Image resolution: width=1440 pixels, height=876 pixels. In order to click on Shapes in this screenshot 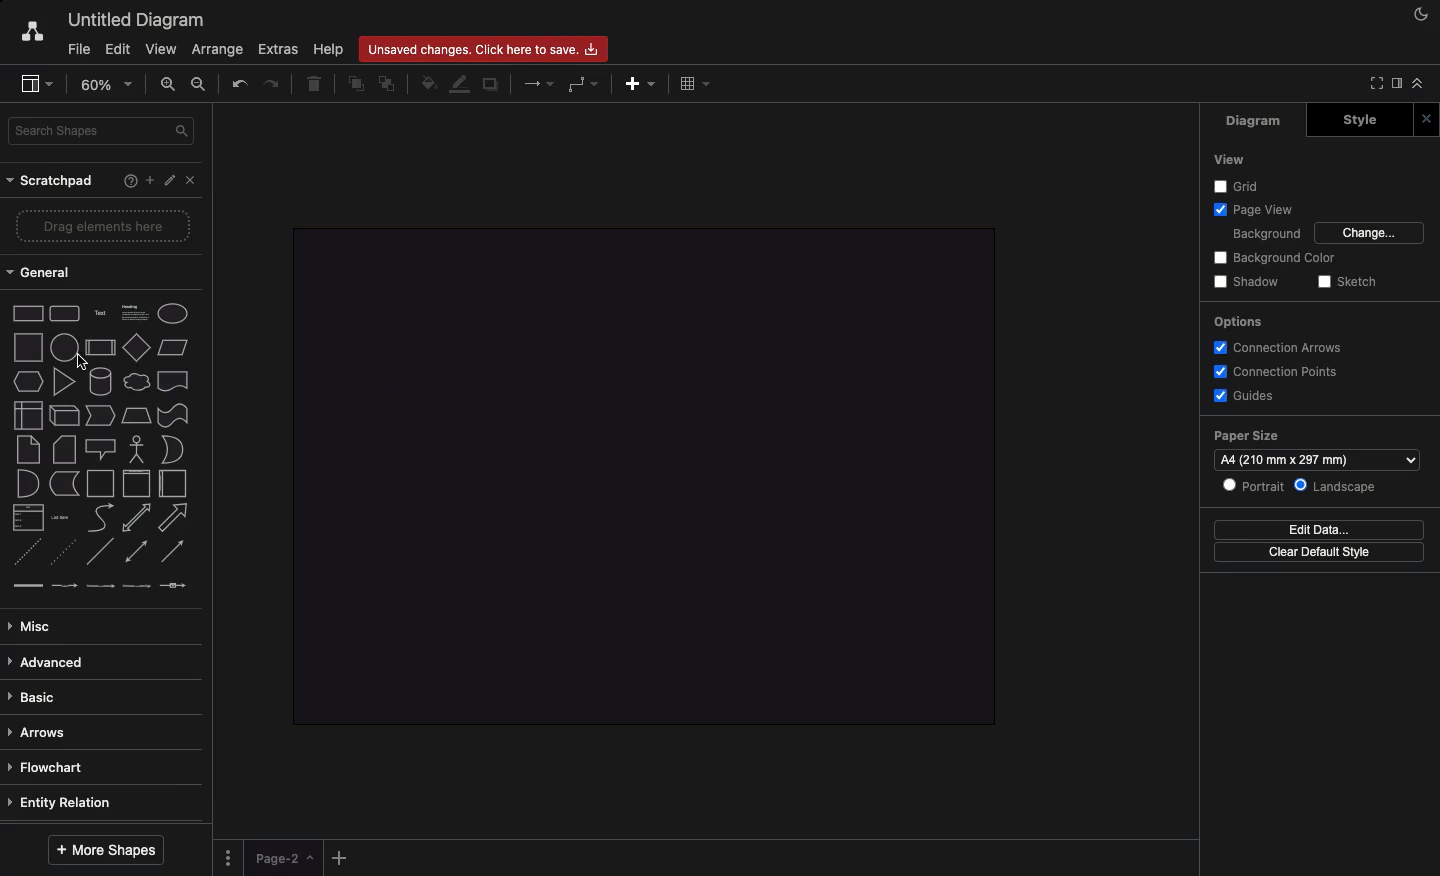, I will do `click(147, 464)`.